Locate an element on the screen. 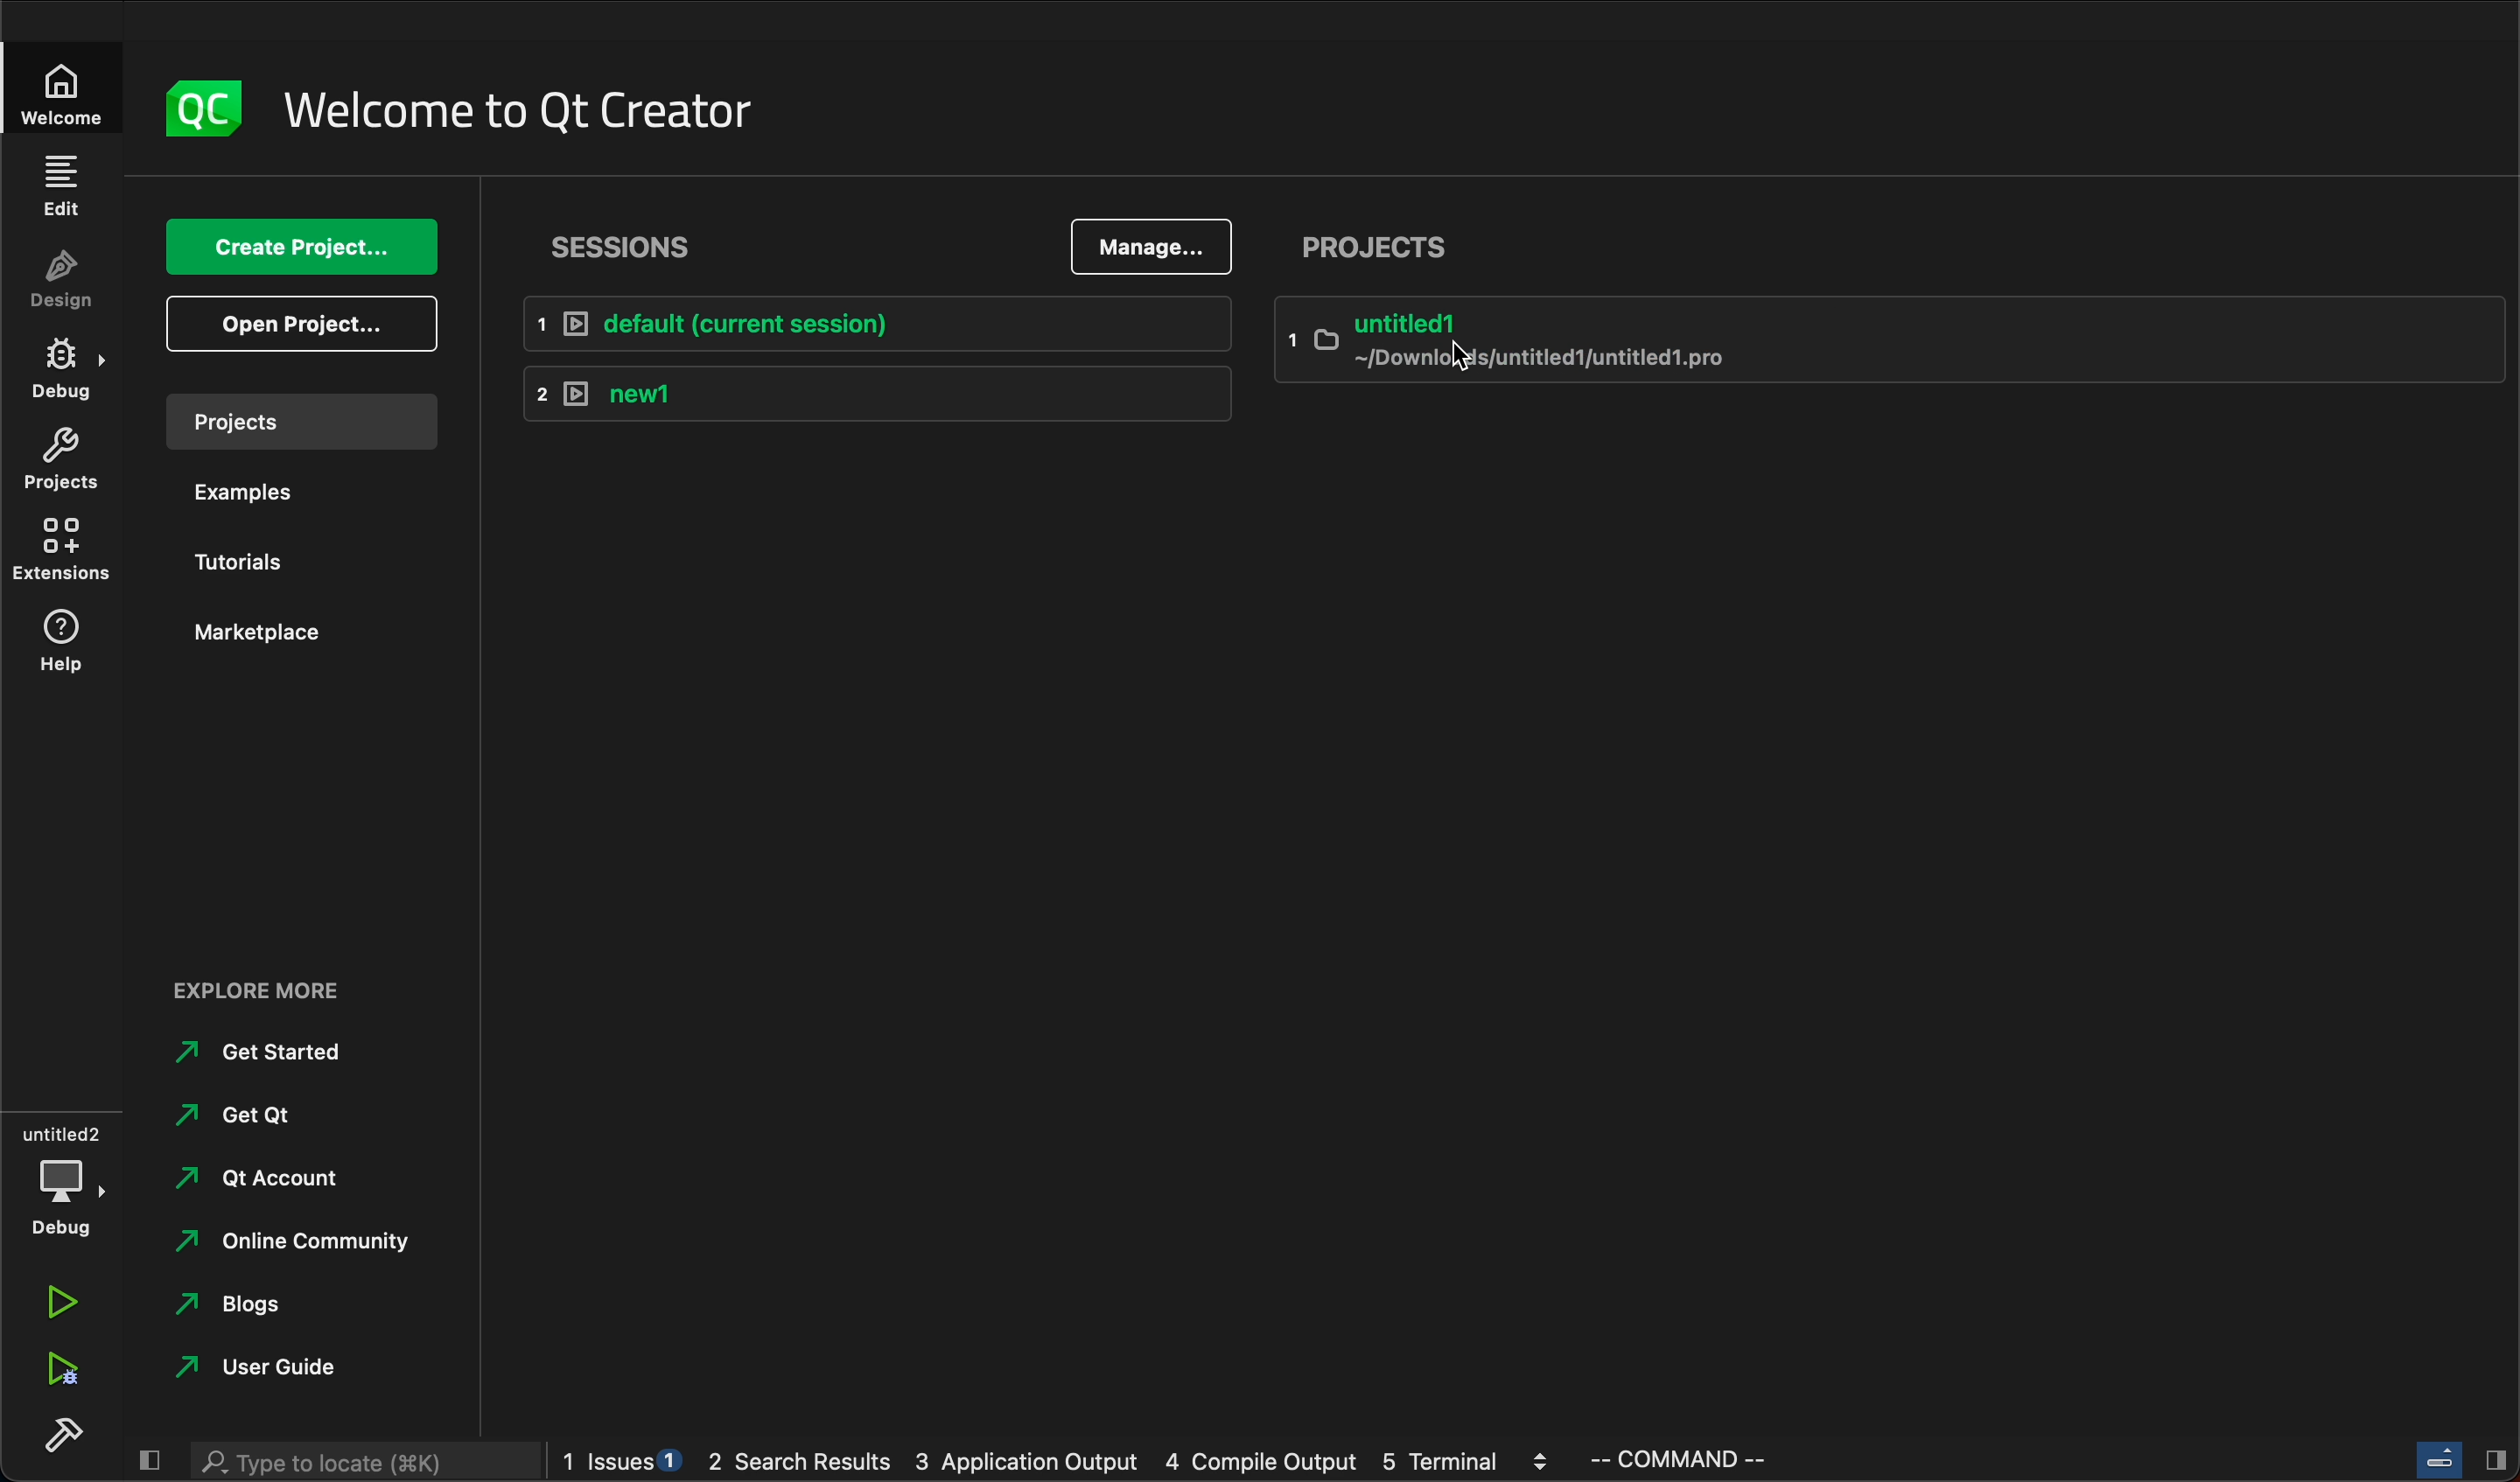 The width and height of the screenshot is (2520, 1482). projects is located at coordinates (293, 420).